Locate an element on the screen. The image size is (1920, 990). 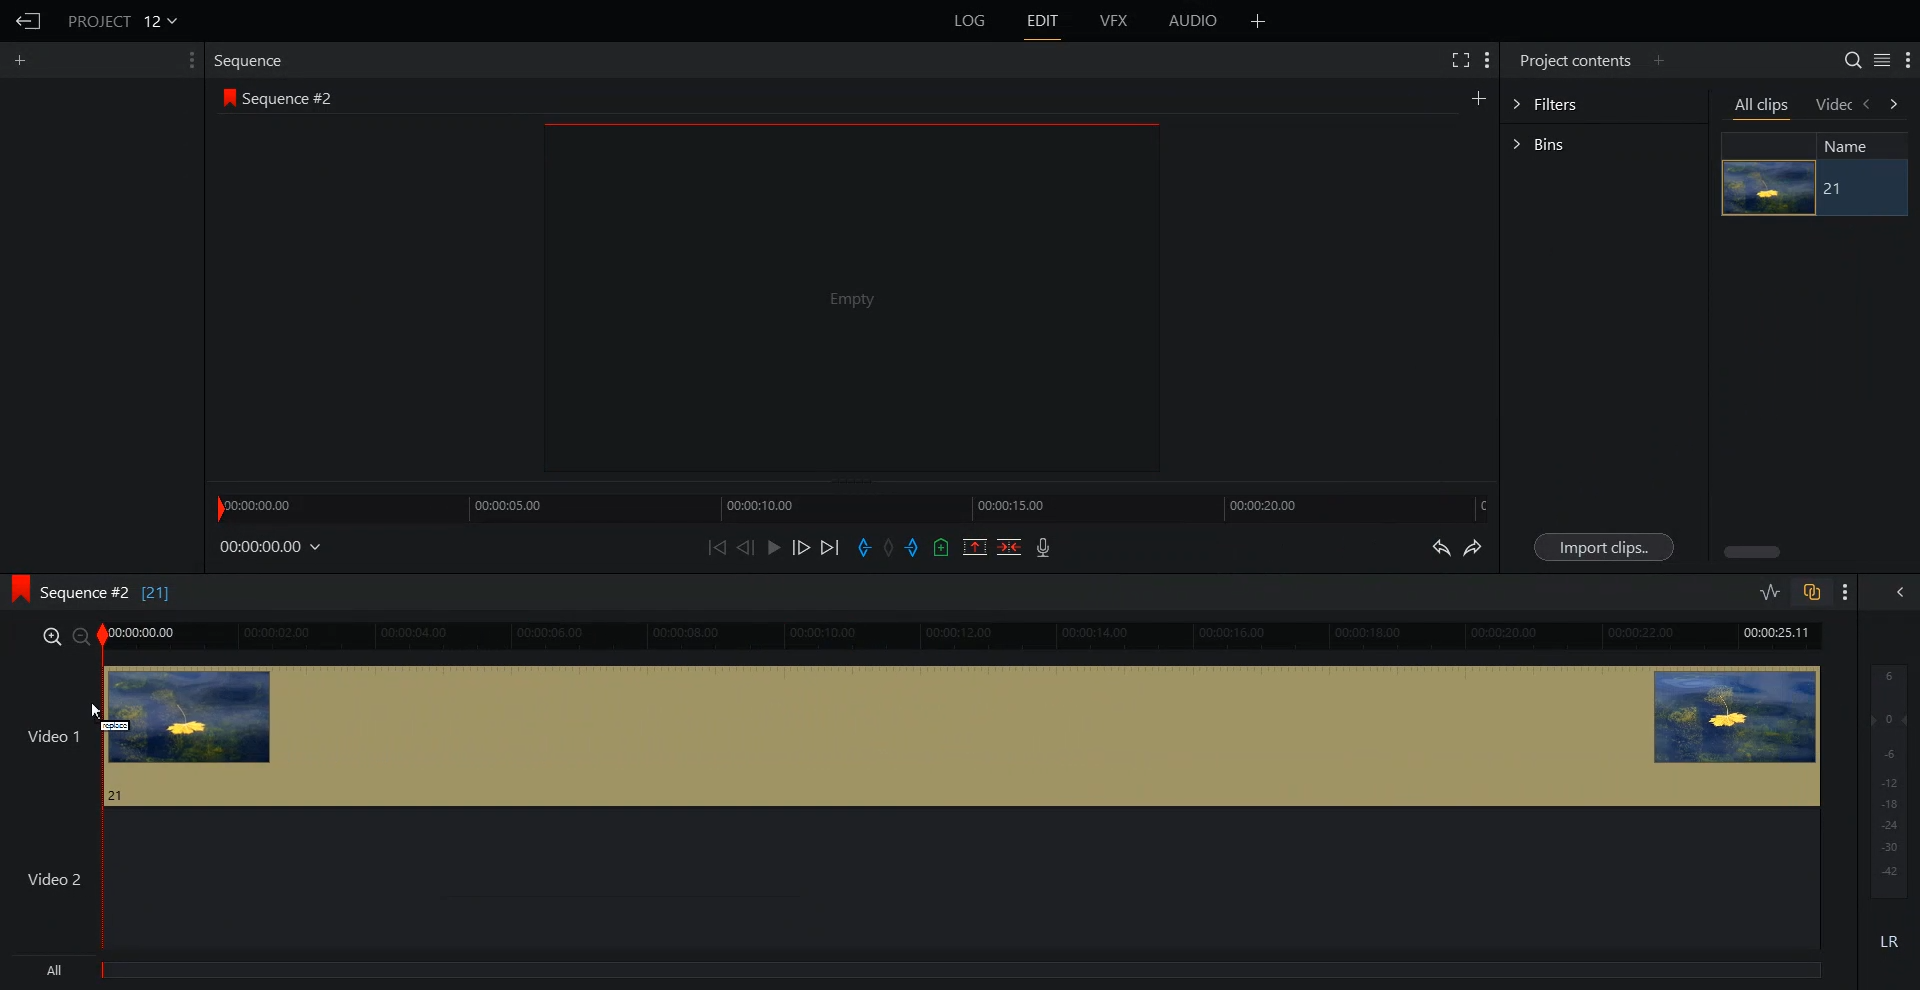
Delete/Cut is located at coordinates (1010, 547).